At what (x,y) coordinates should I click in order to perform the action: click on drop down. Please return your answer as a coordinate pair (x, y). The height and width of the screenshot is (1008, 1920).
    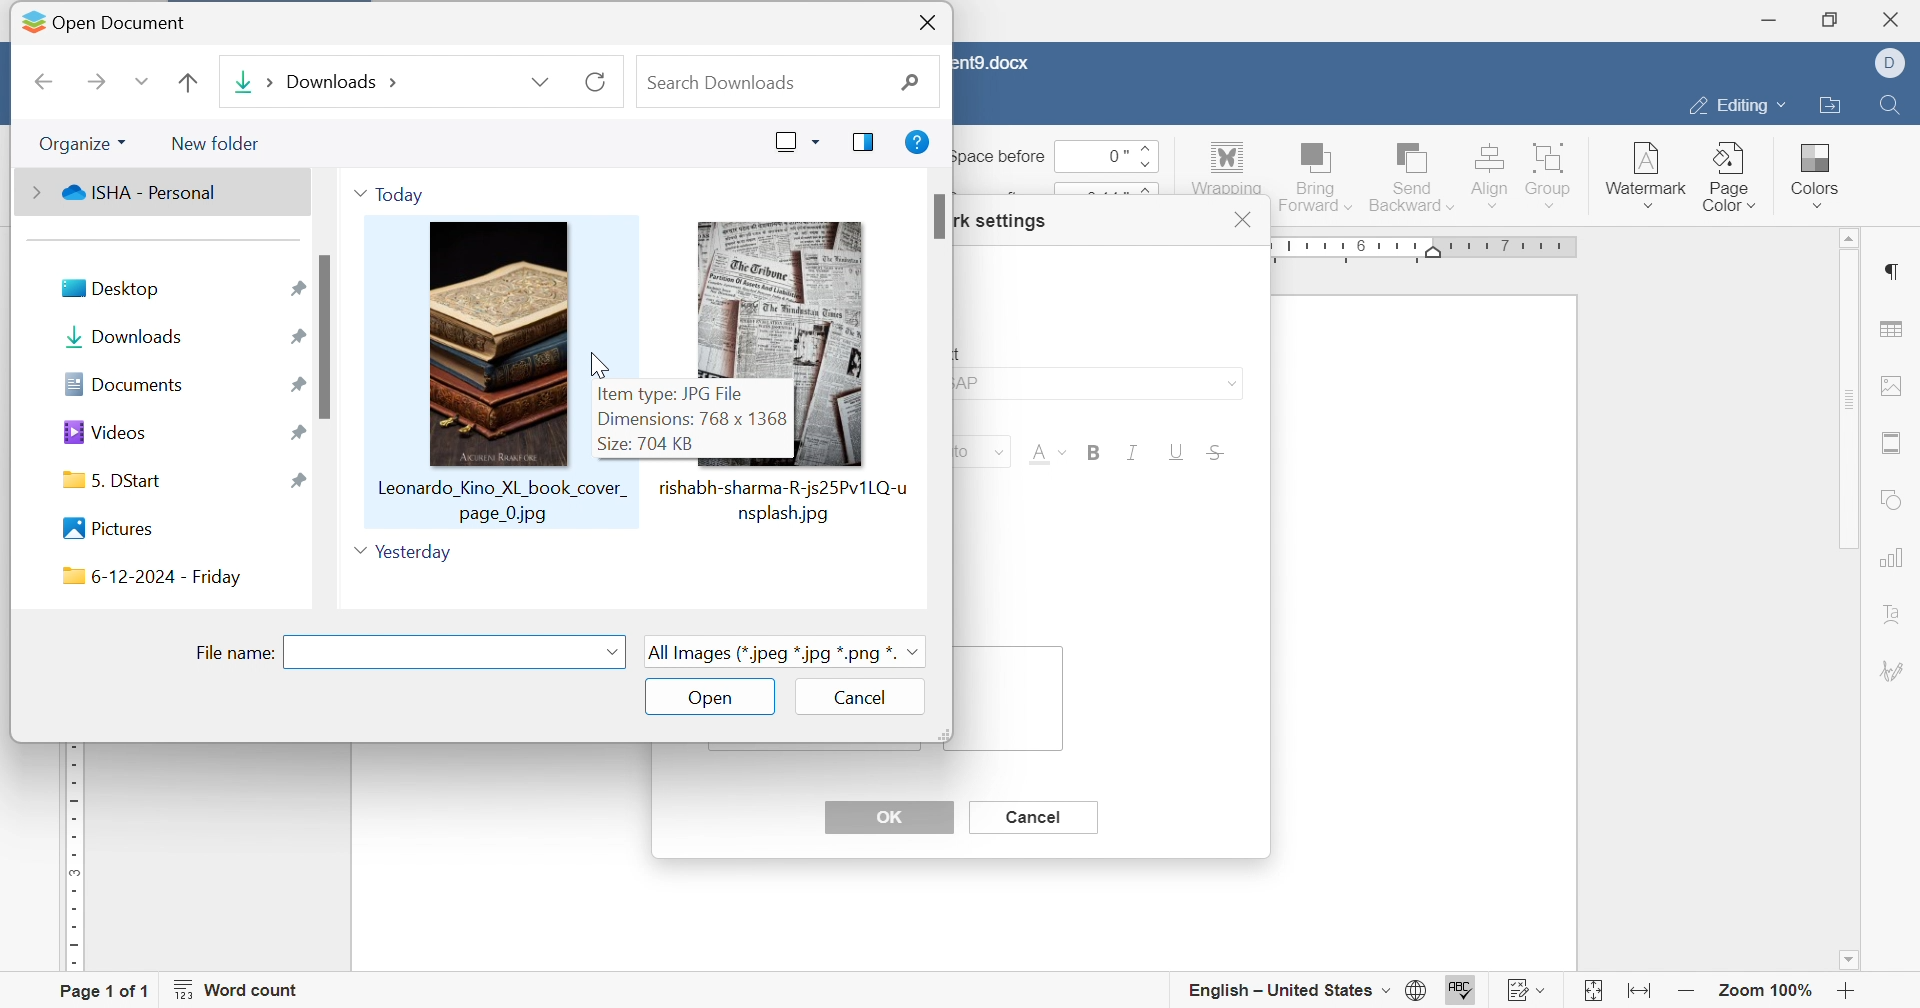
    Looking at the image, I should click on (609, 653).